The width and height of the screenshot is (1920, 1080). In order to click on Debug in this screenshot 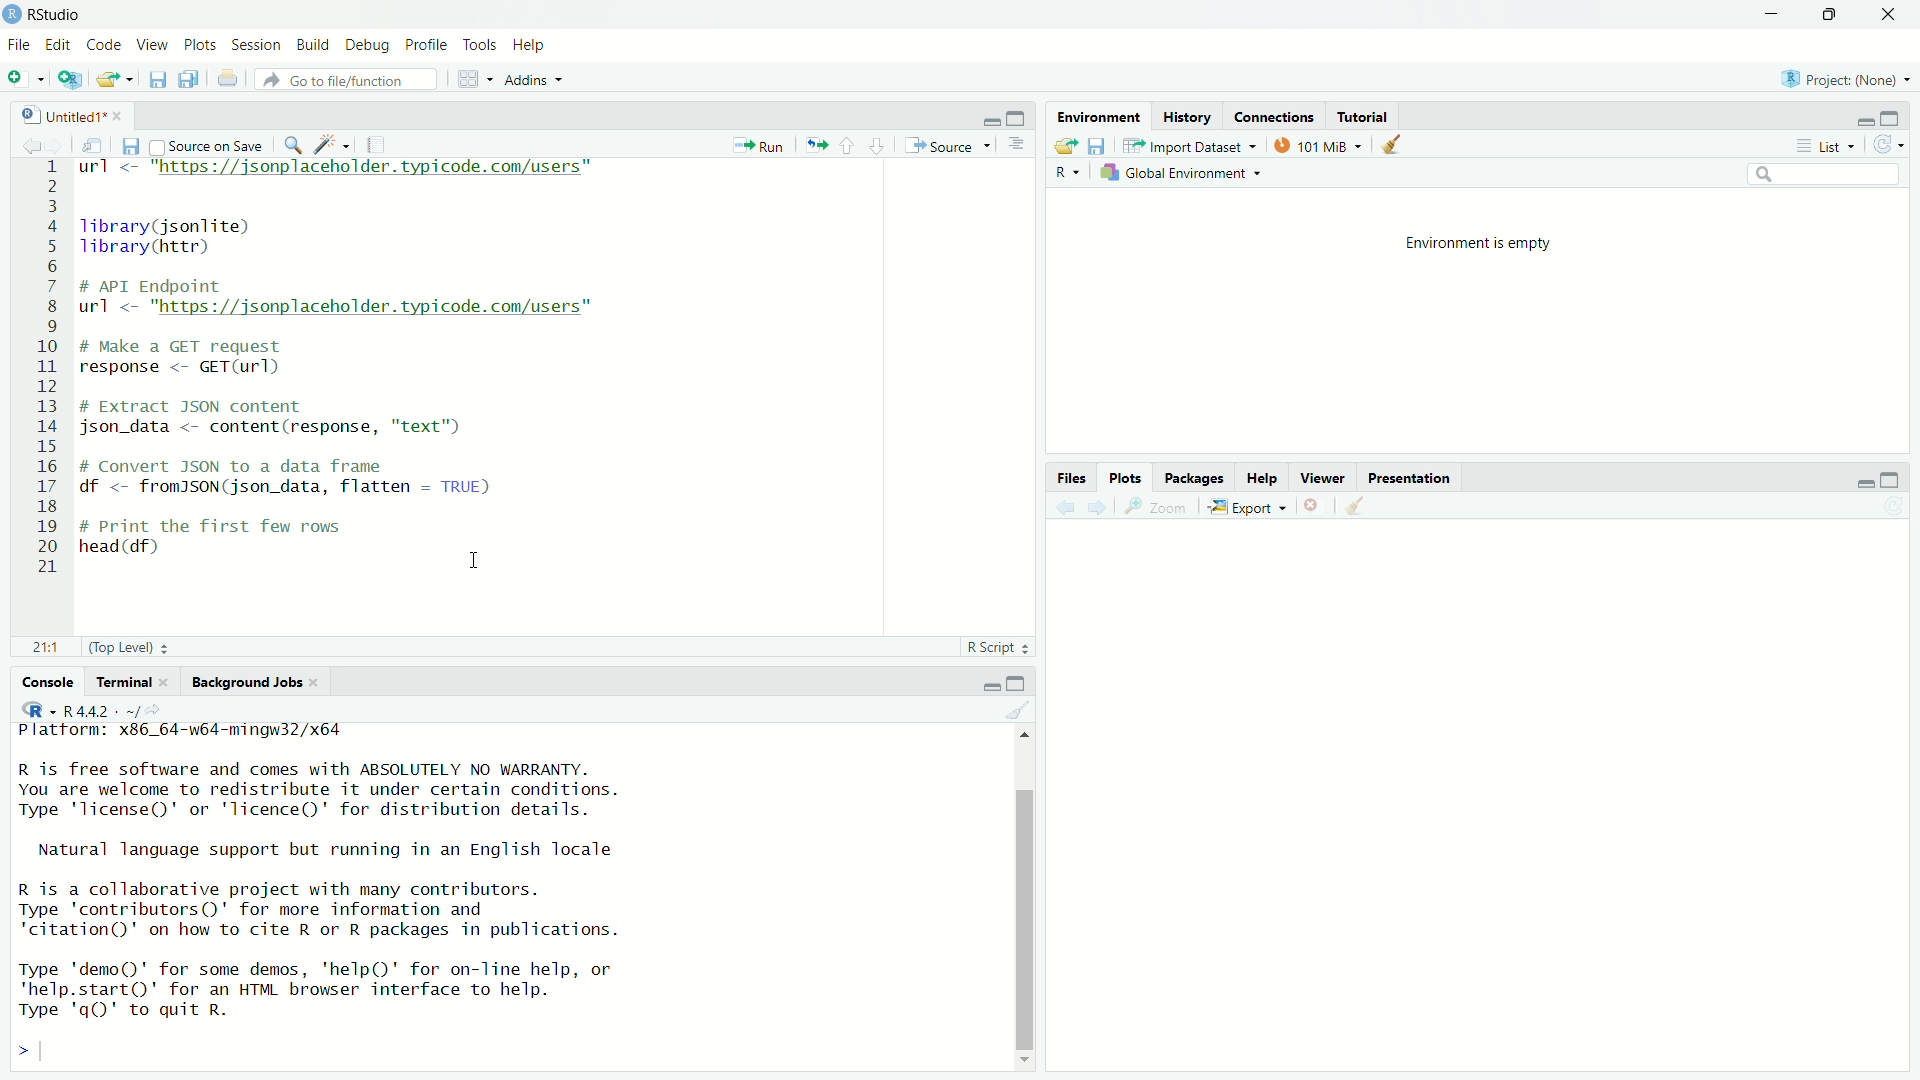, I will do `click(366, 45)`.